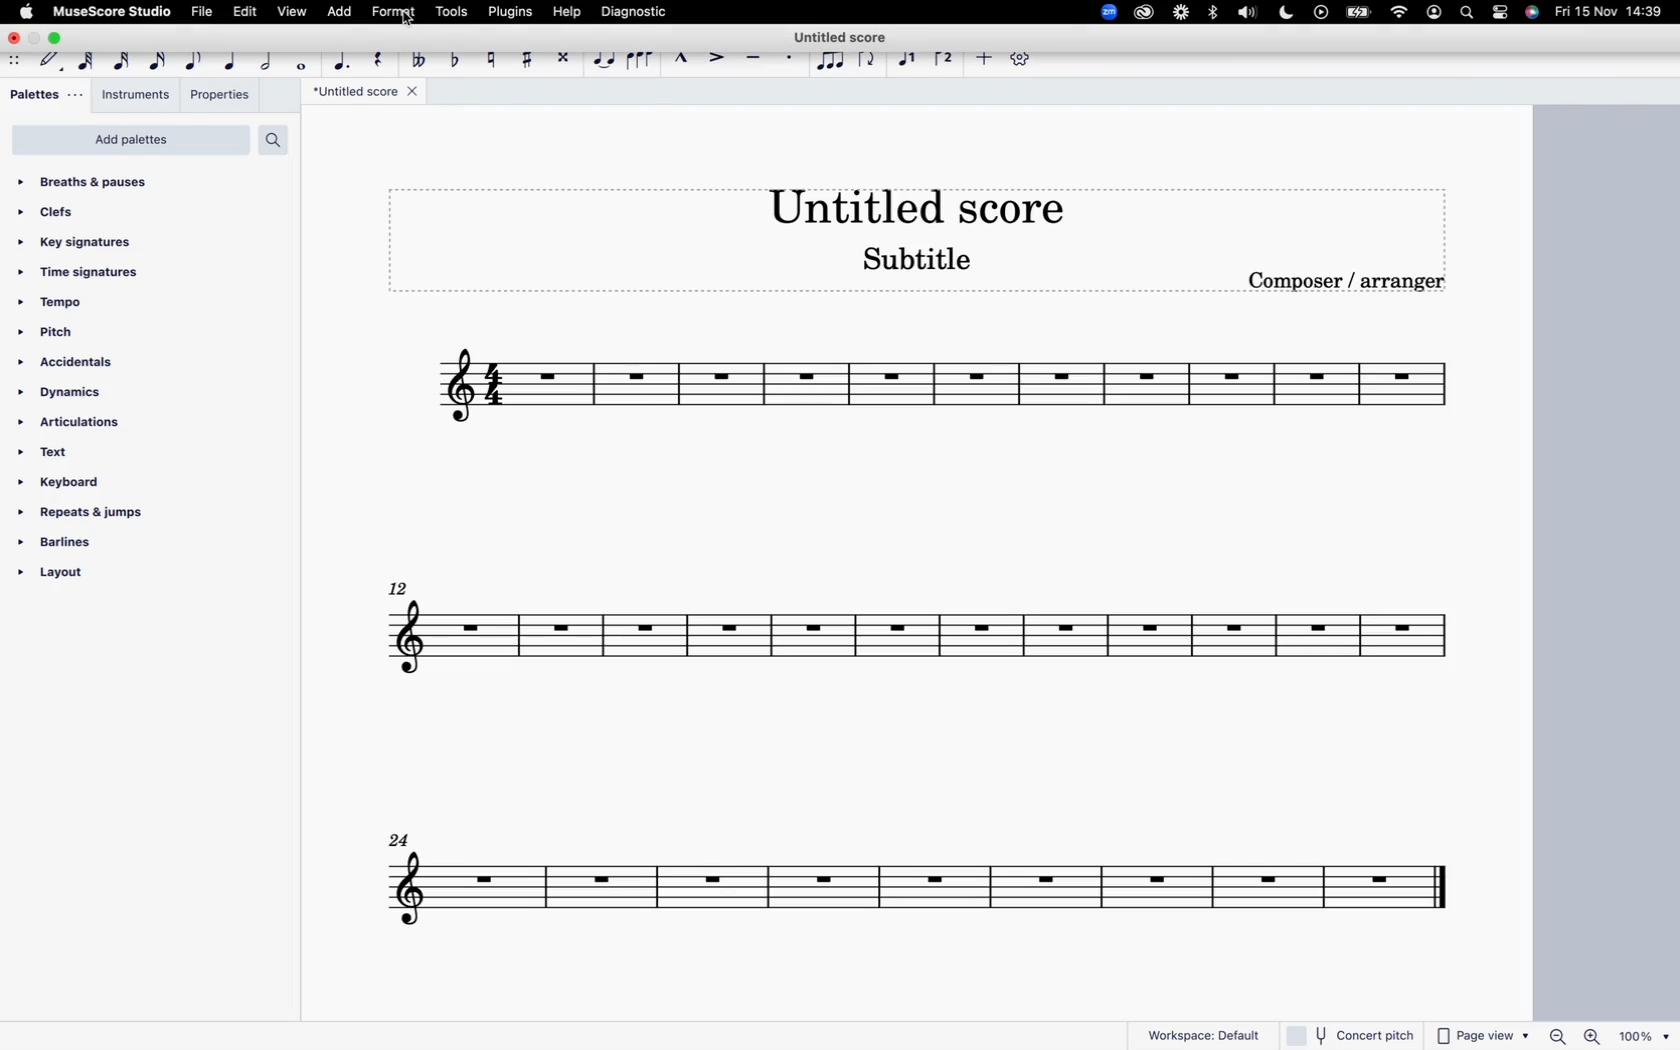 Image resolution: width=1680 pixels, height=1050 pixels. What do you see at coordinates (54, 452) in the screenshot?
I see `text` at bounding box center [54, 452].